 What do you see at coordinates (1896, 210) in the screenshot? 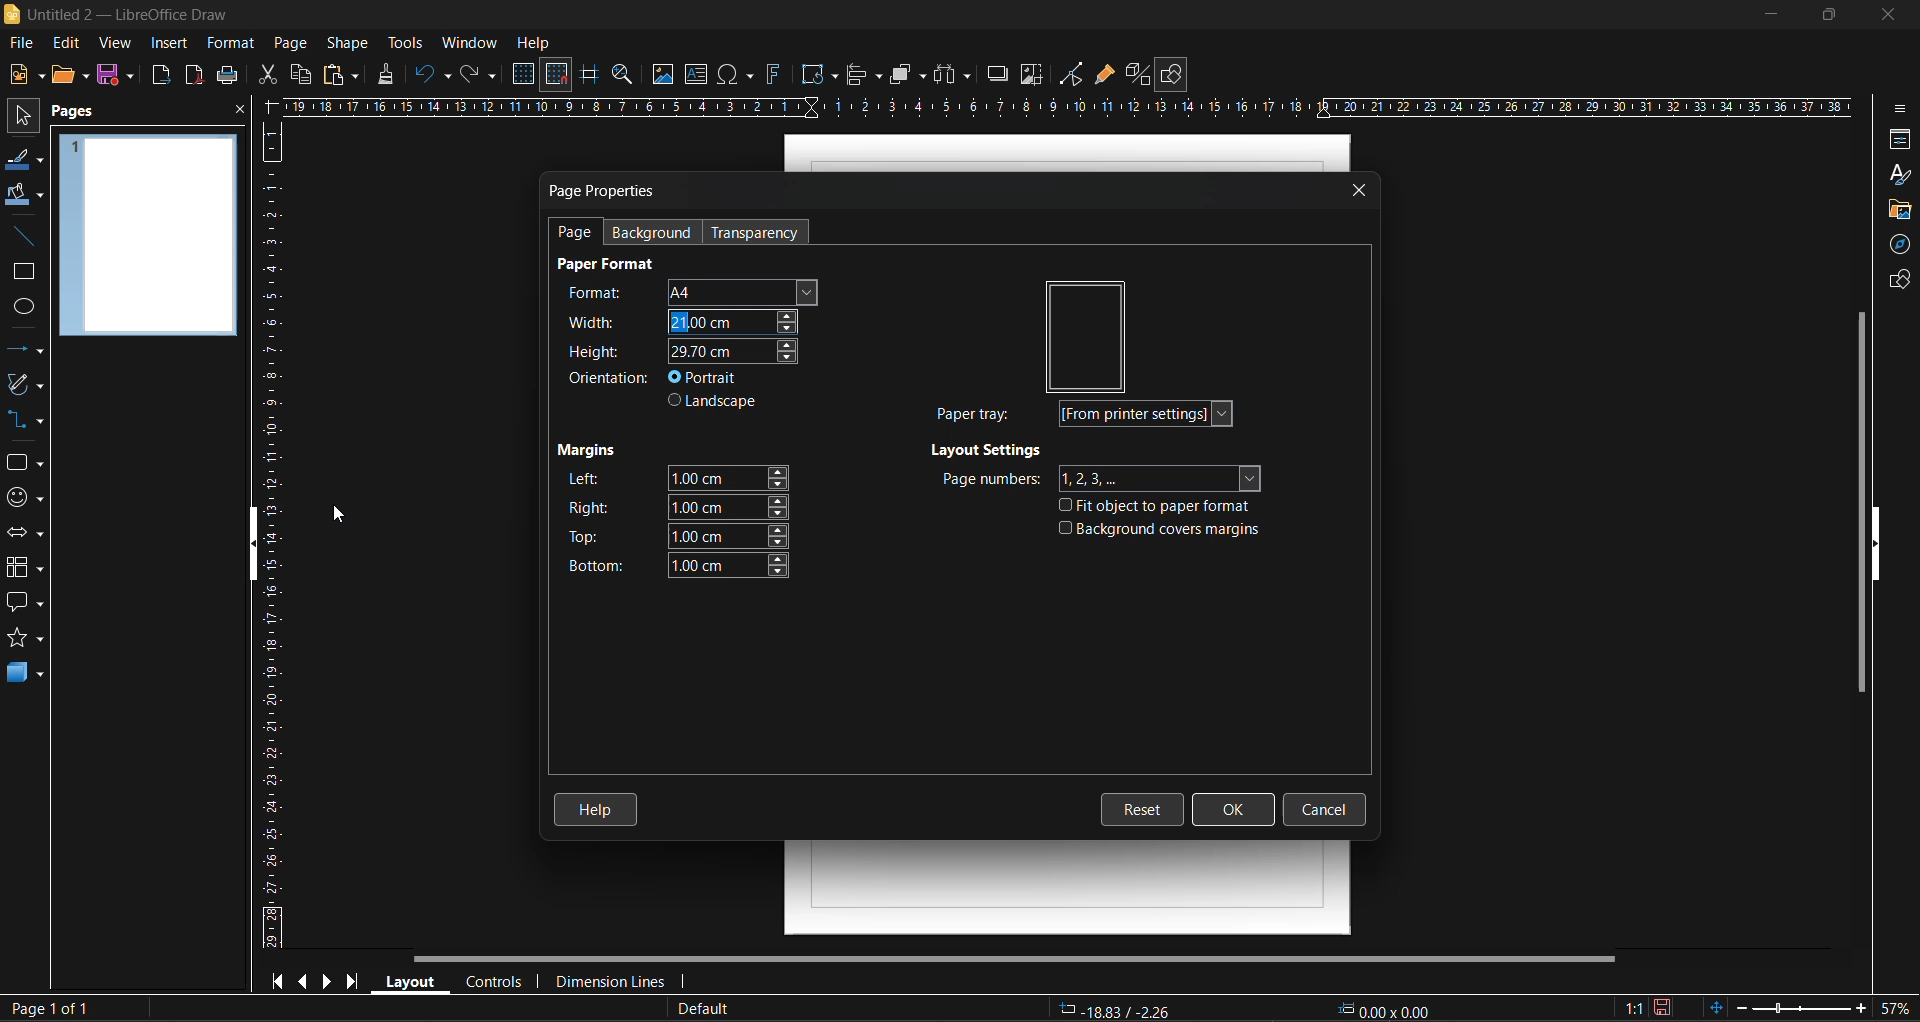
I see `gallery` at bounding box center [1896, 210].